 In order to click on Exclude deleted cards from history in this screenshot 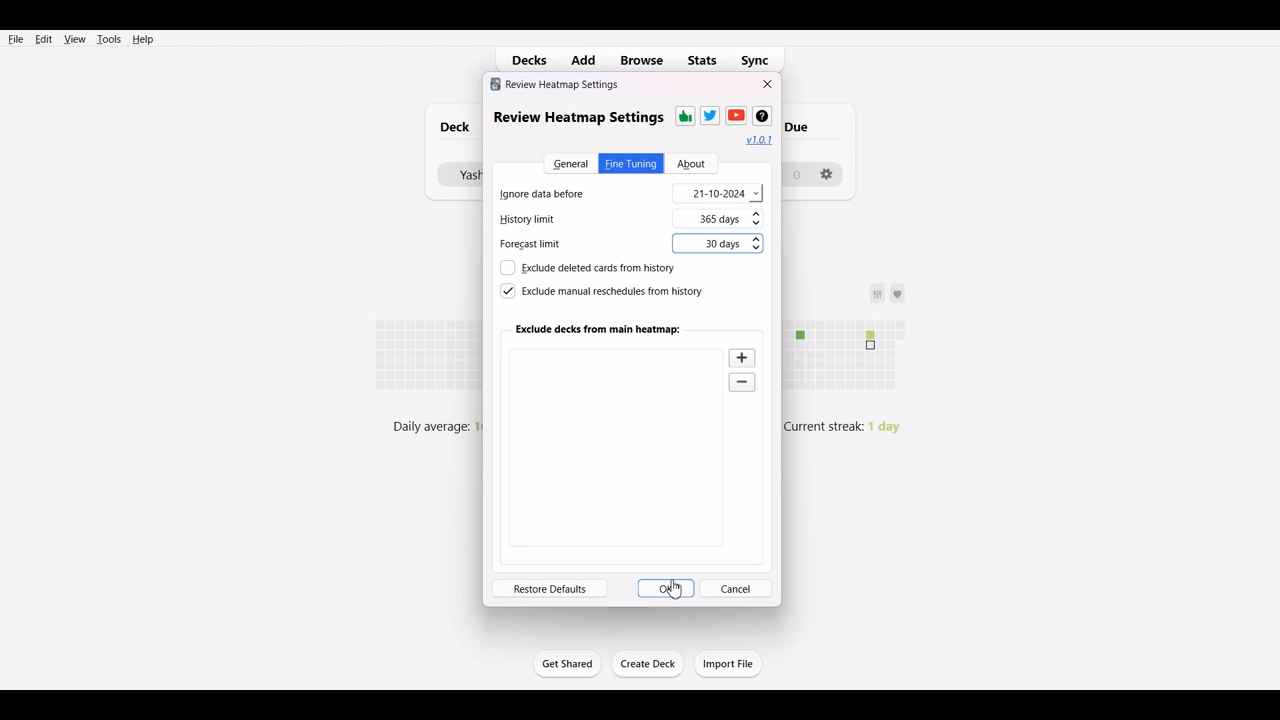, I will do `click(587, 268)`.